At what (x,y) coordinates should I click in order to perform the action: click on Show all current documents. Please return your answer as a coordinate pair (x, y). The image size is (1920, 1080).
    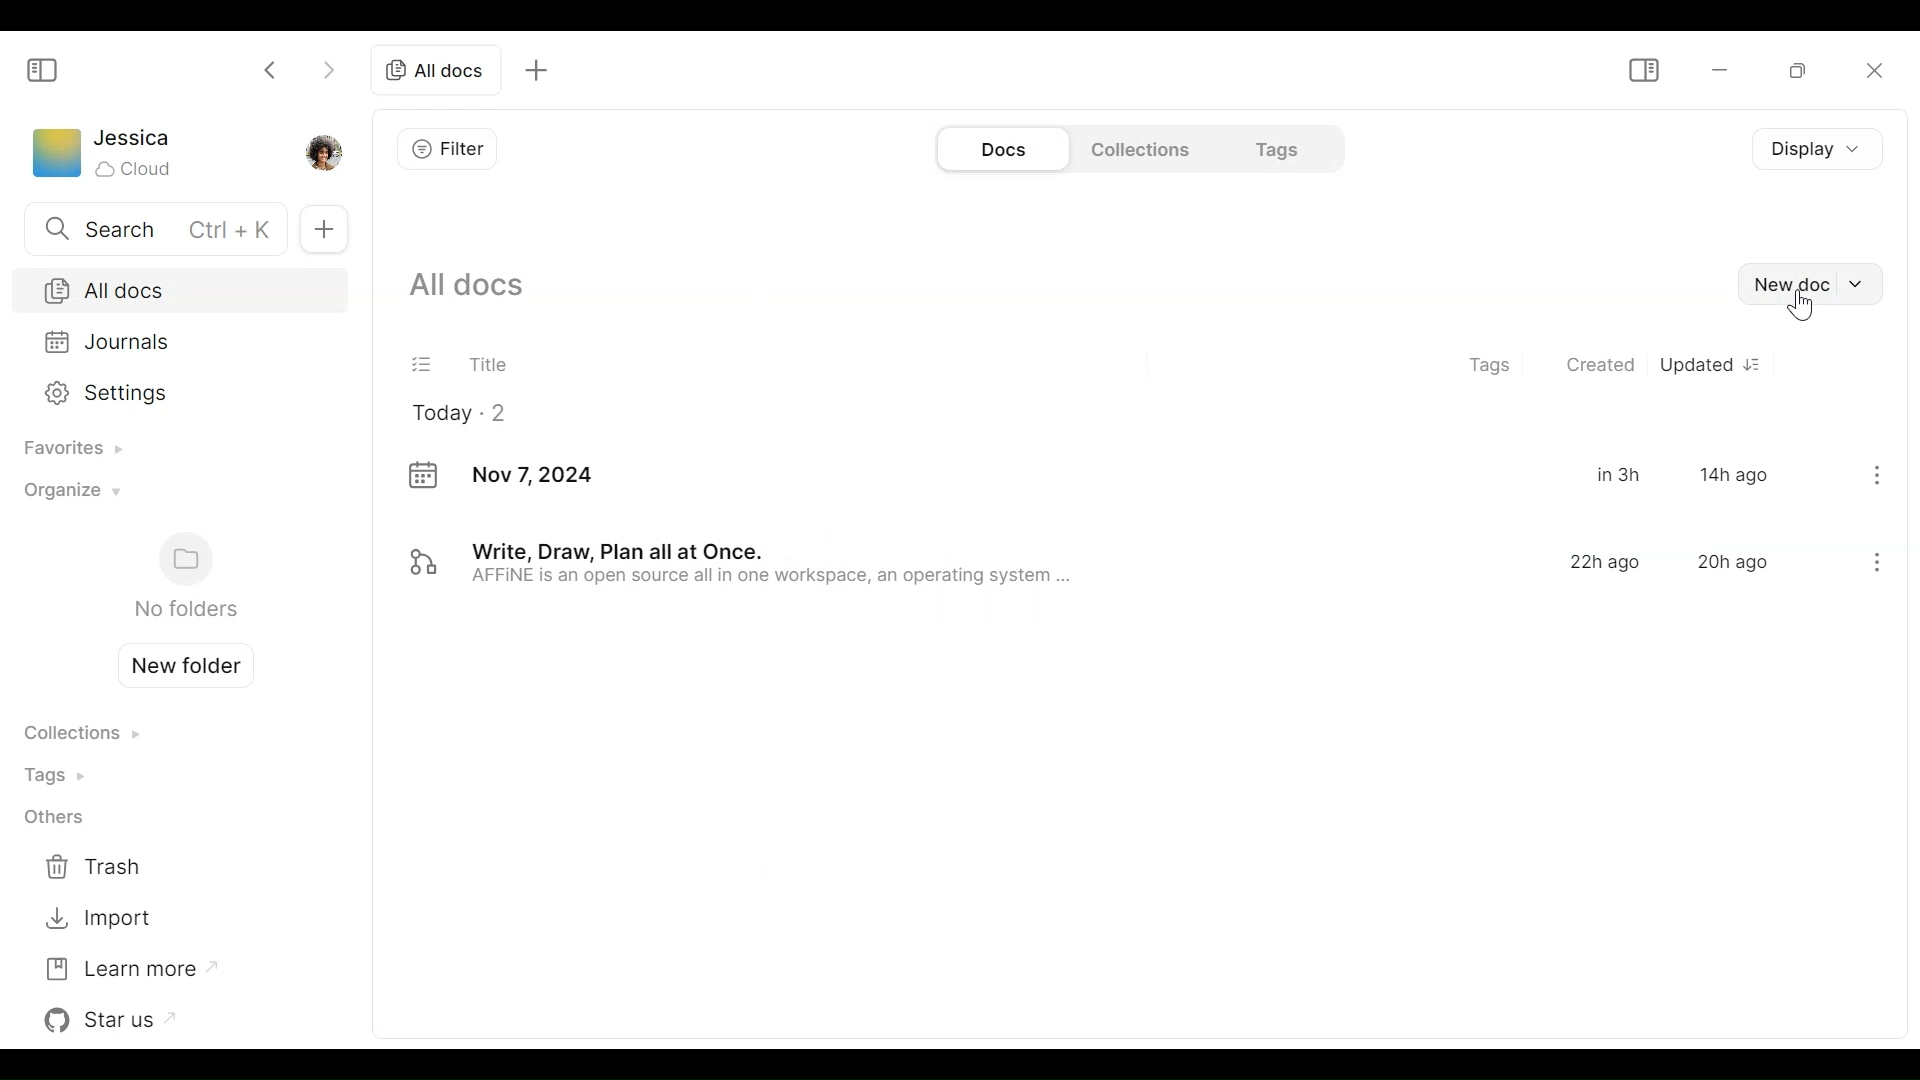
    Looking at the image, I should click on (472, 285).